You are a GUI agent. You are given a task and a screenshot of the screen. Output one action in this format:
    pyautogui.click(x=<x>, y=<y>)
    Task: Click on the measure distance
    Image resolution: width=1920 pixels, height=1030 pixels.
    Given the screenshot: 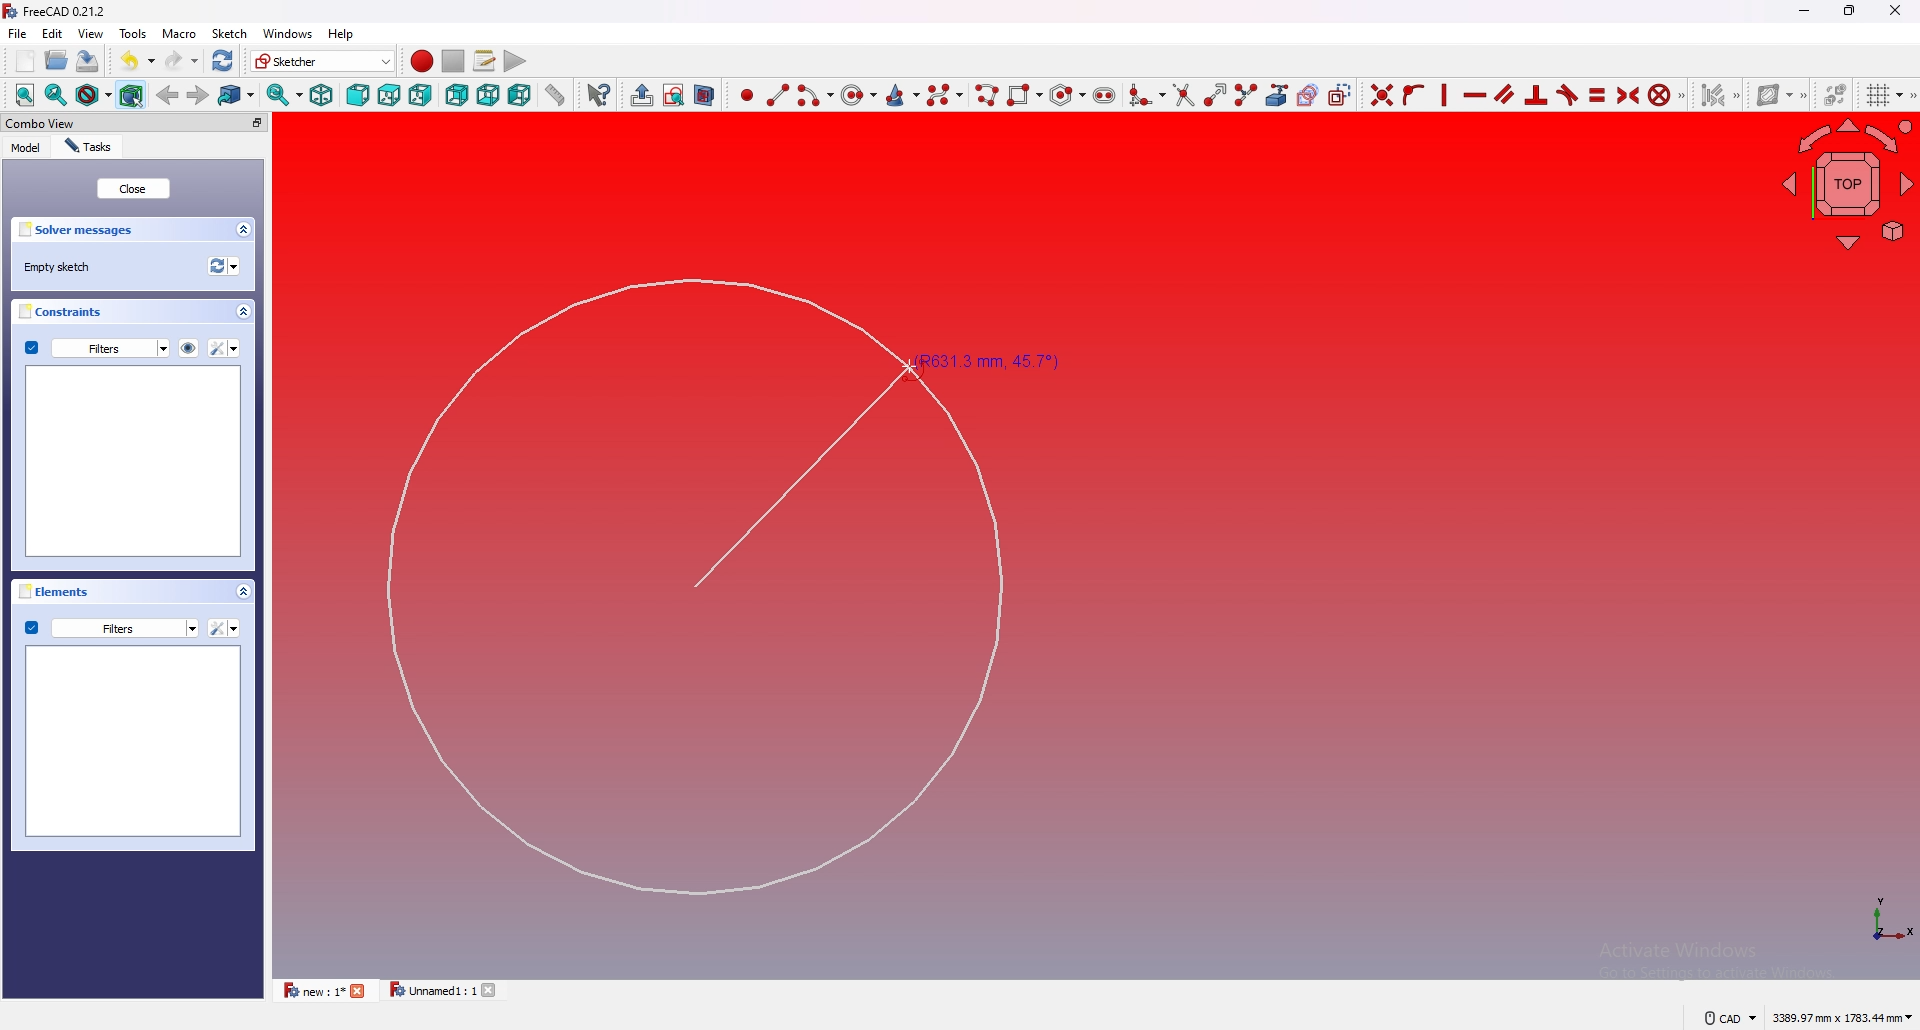 What is the action you would take?
    pyautogui.click(x=556, y=93)
    